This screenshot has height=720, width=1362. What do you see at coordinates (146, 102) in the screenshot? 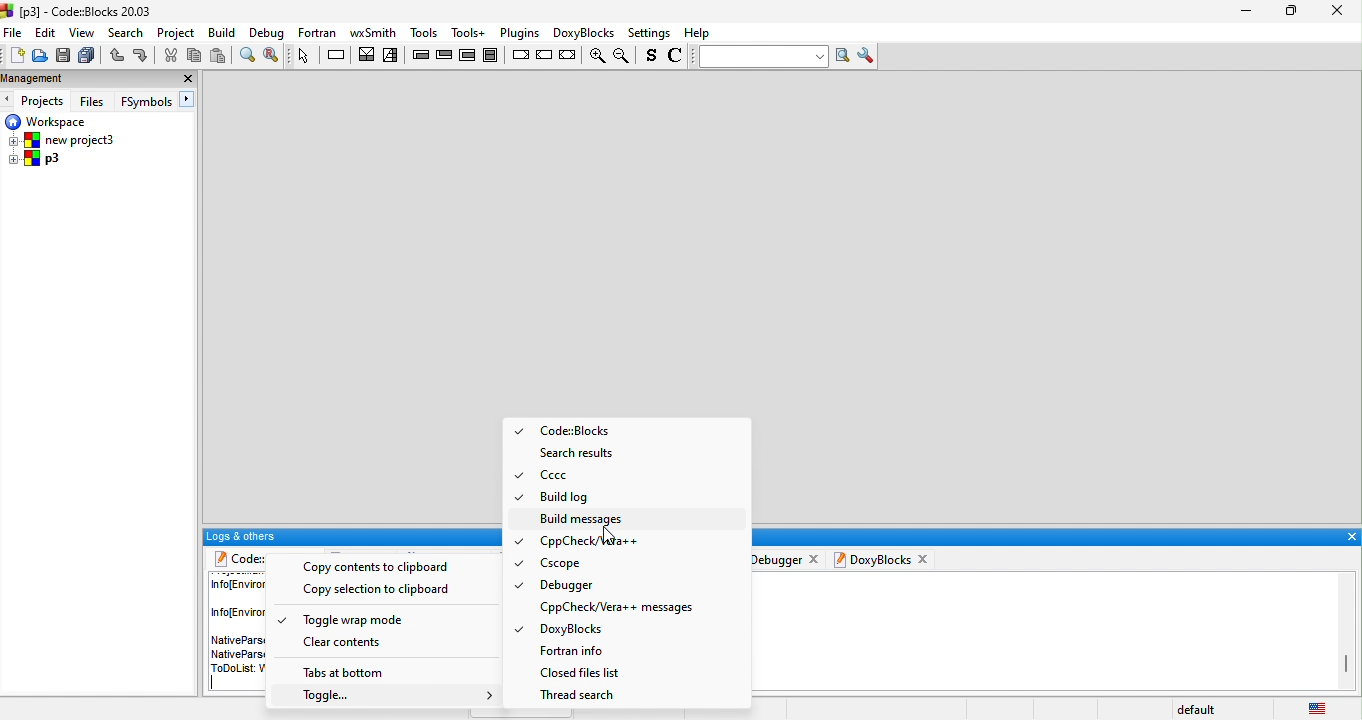
I see `FSymbols` at bounding box center [146, 102].